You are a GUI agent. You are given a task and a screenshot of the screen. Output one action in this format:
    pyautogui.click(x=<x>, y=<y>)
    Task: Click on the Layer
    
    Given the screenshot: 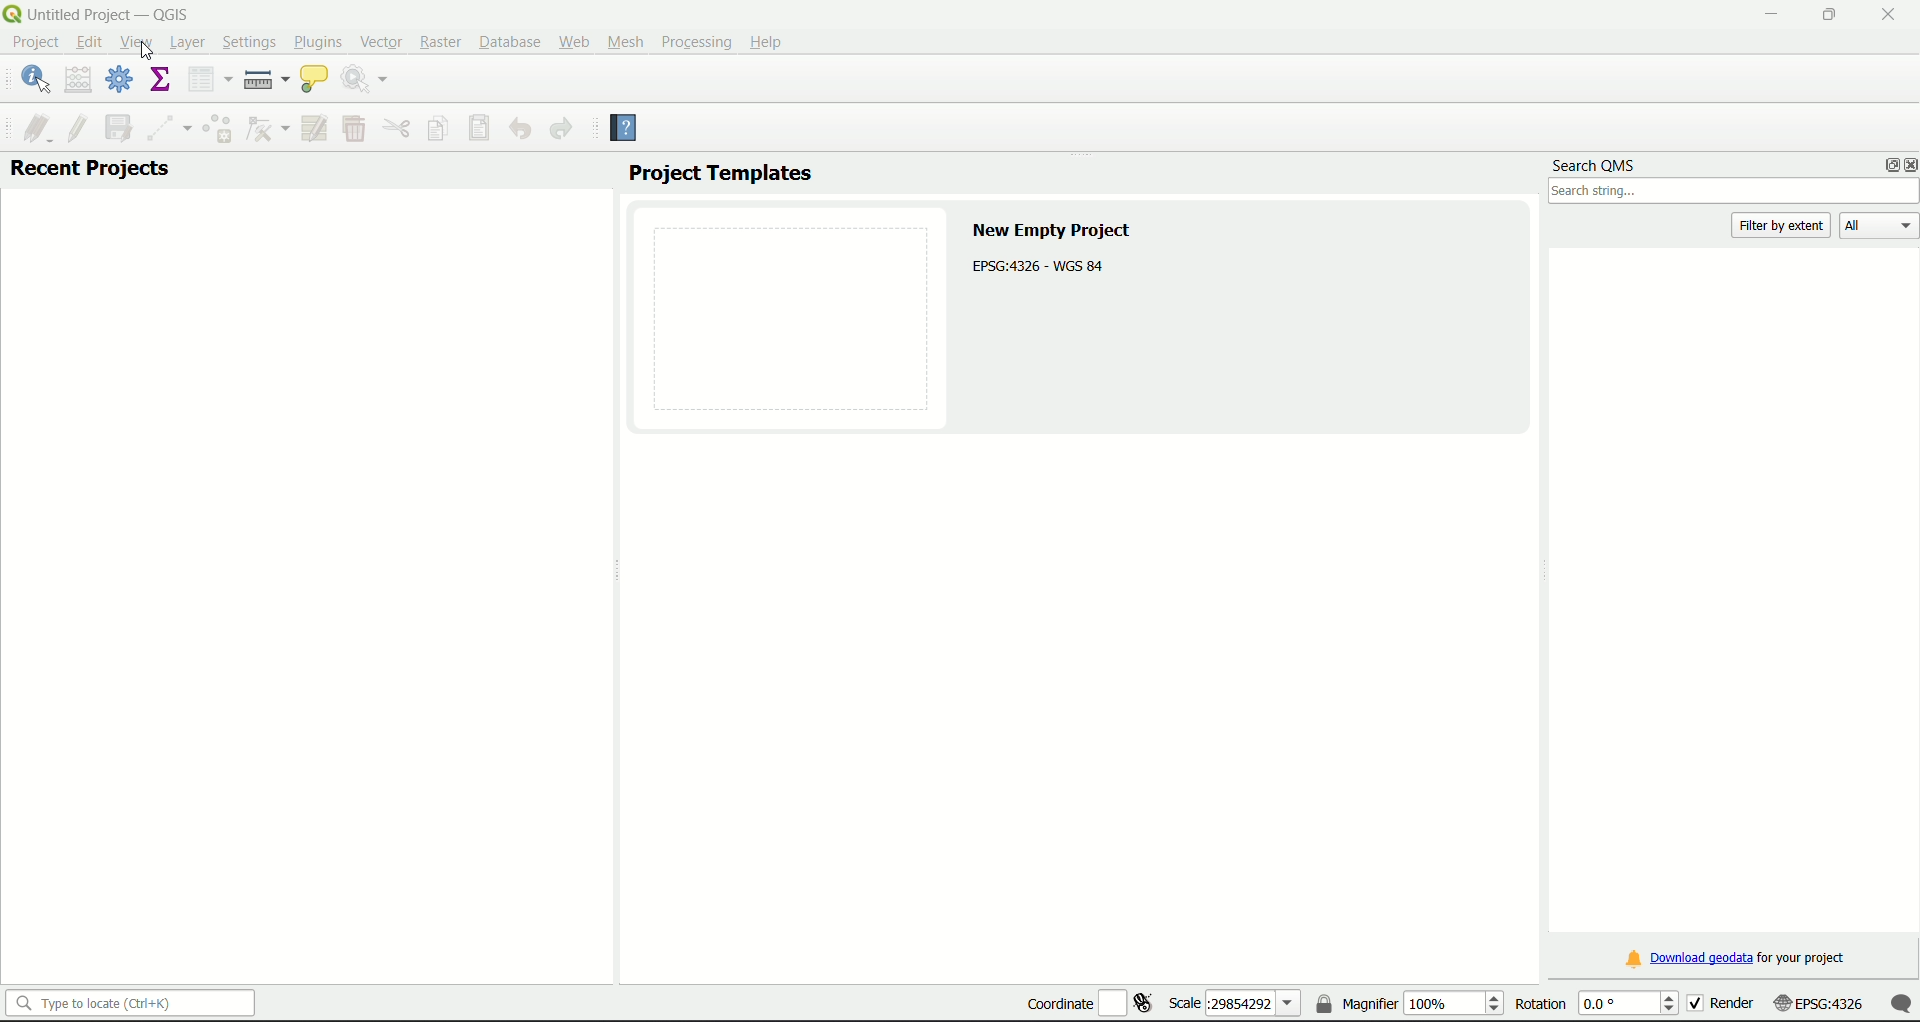 What is the action you would take?
    pyautogui.click(x=188, y=44)
    